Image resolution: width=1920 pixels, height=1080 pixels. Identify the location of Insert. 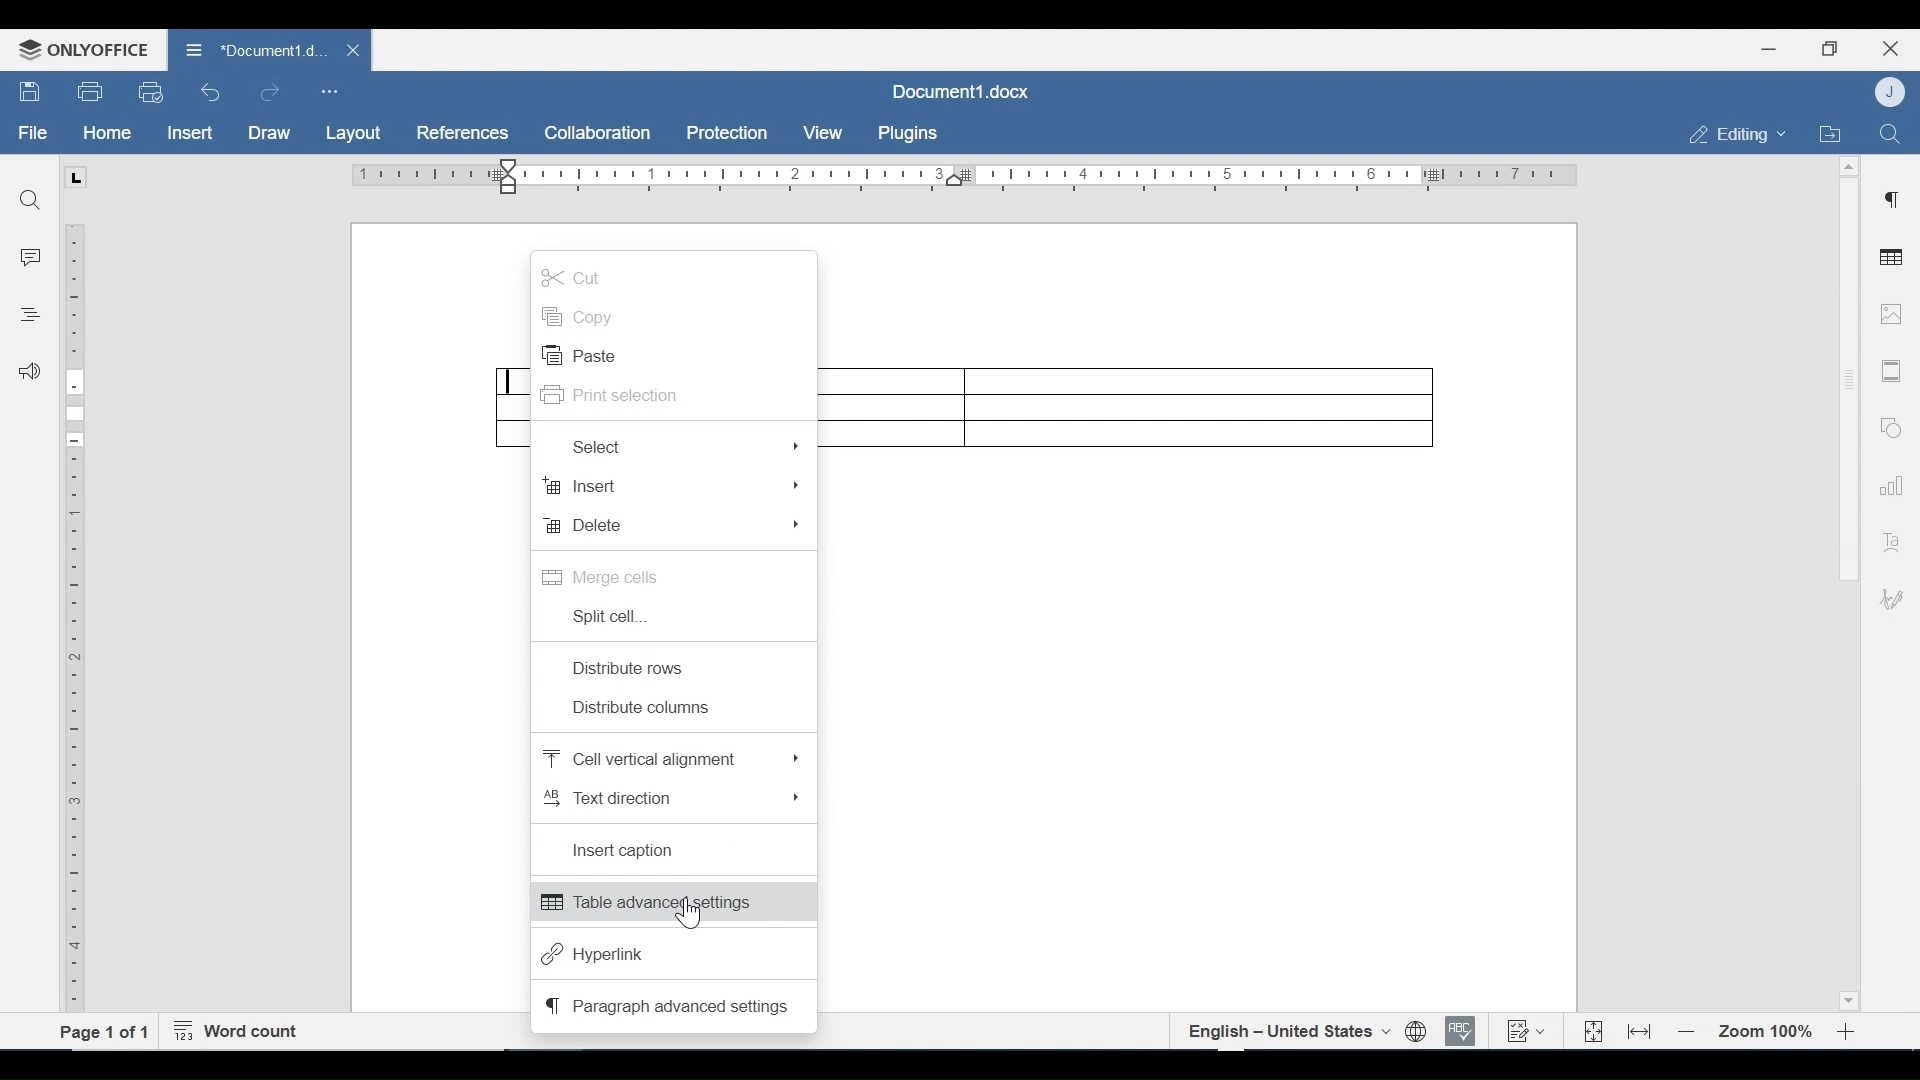
(673, 486).